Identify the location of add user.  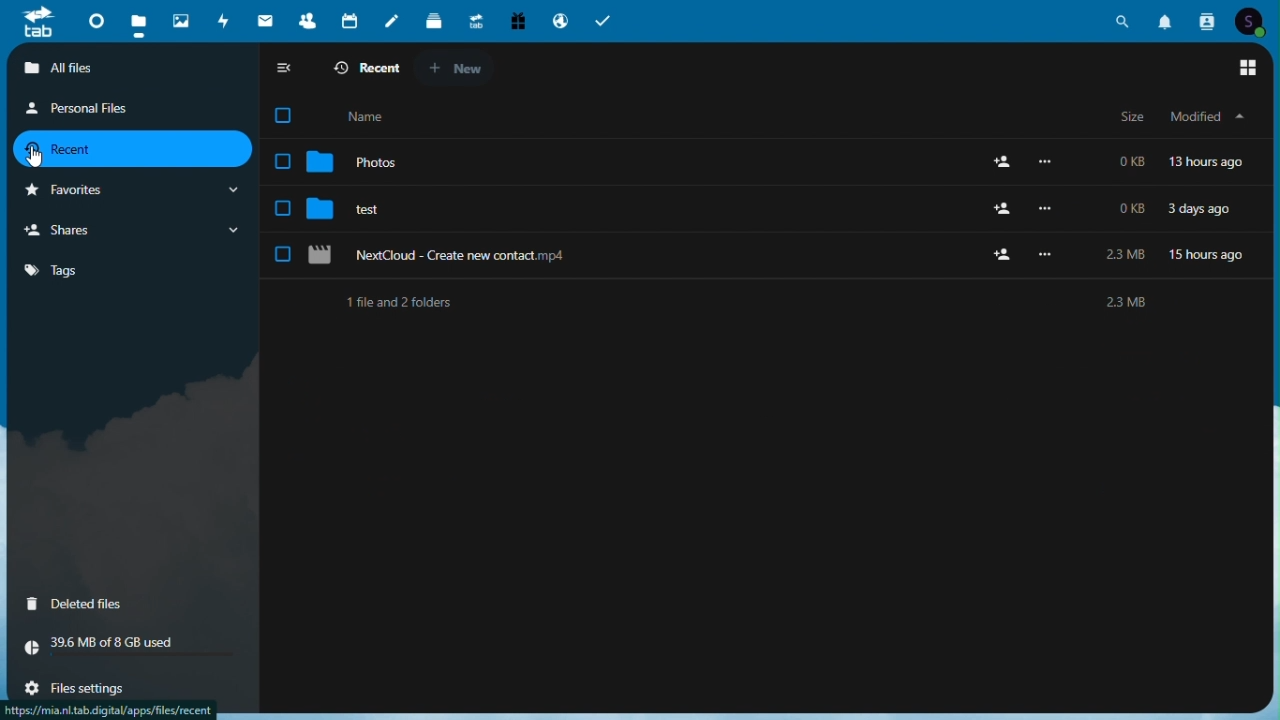
(1005, 254).